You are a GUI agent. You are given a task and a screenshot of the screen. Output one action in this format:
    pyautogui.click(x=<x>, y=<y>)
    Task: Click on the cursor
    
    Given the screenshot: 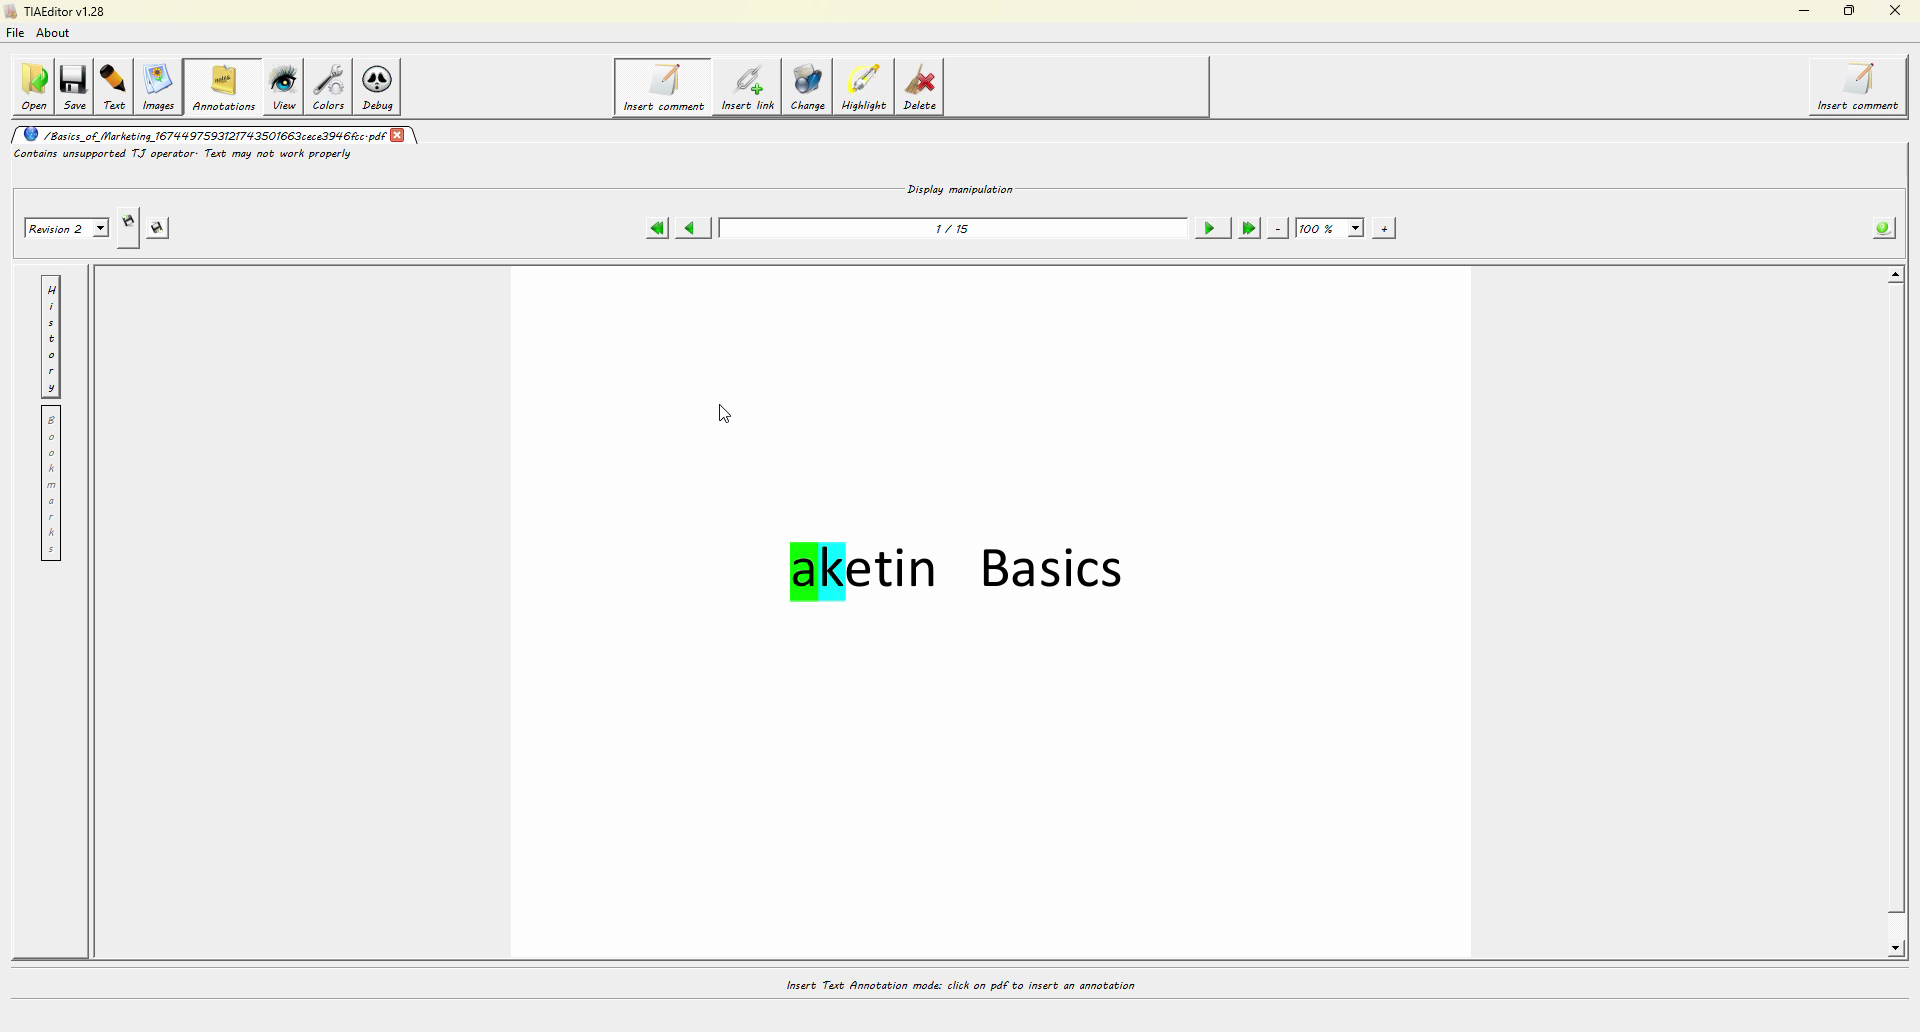 What is the action you would take?
    pyautogui.click(x=675, y=96)
    